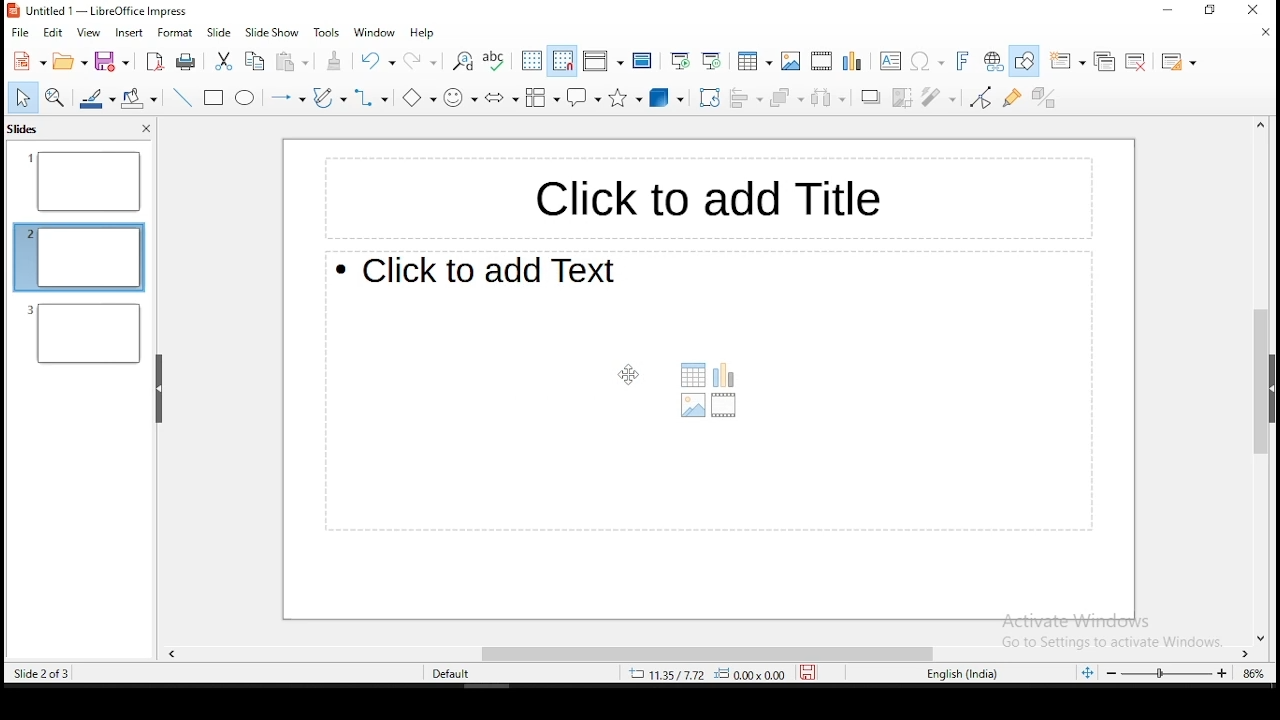 This screenshot has width=1280, height=720. Describe the element at coordinates (420, 33) in the screenshot. I see `help` at that location.